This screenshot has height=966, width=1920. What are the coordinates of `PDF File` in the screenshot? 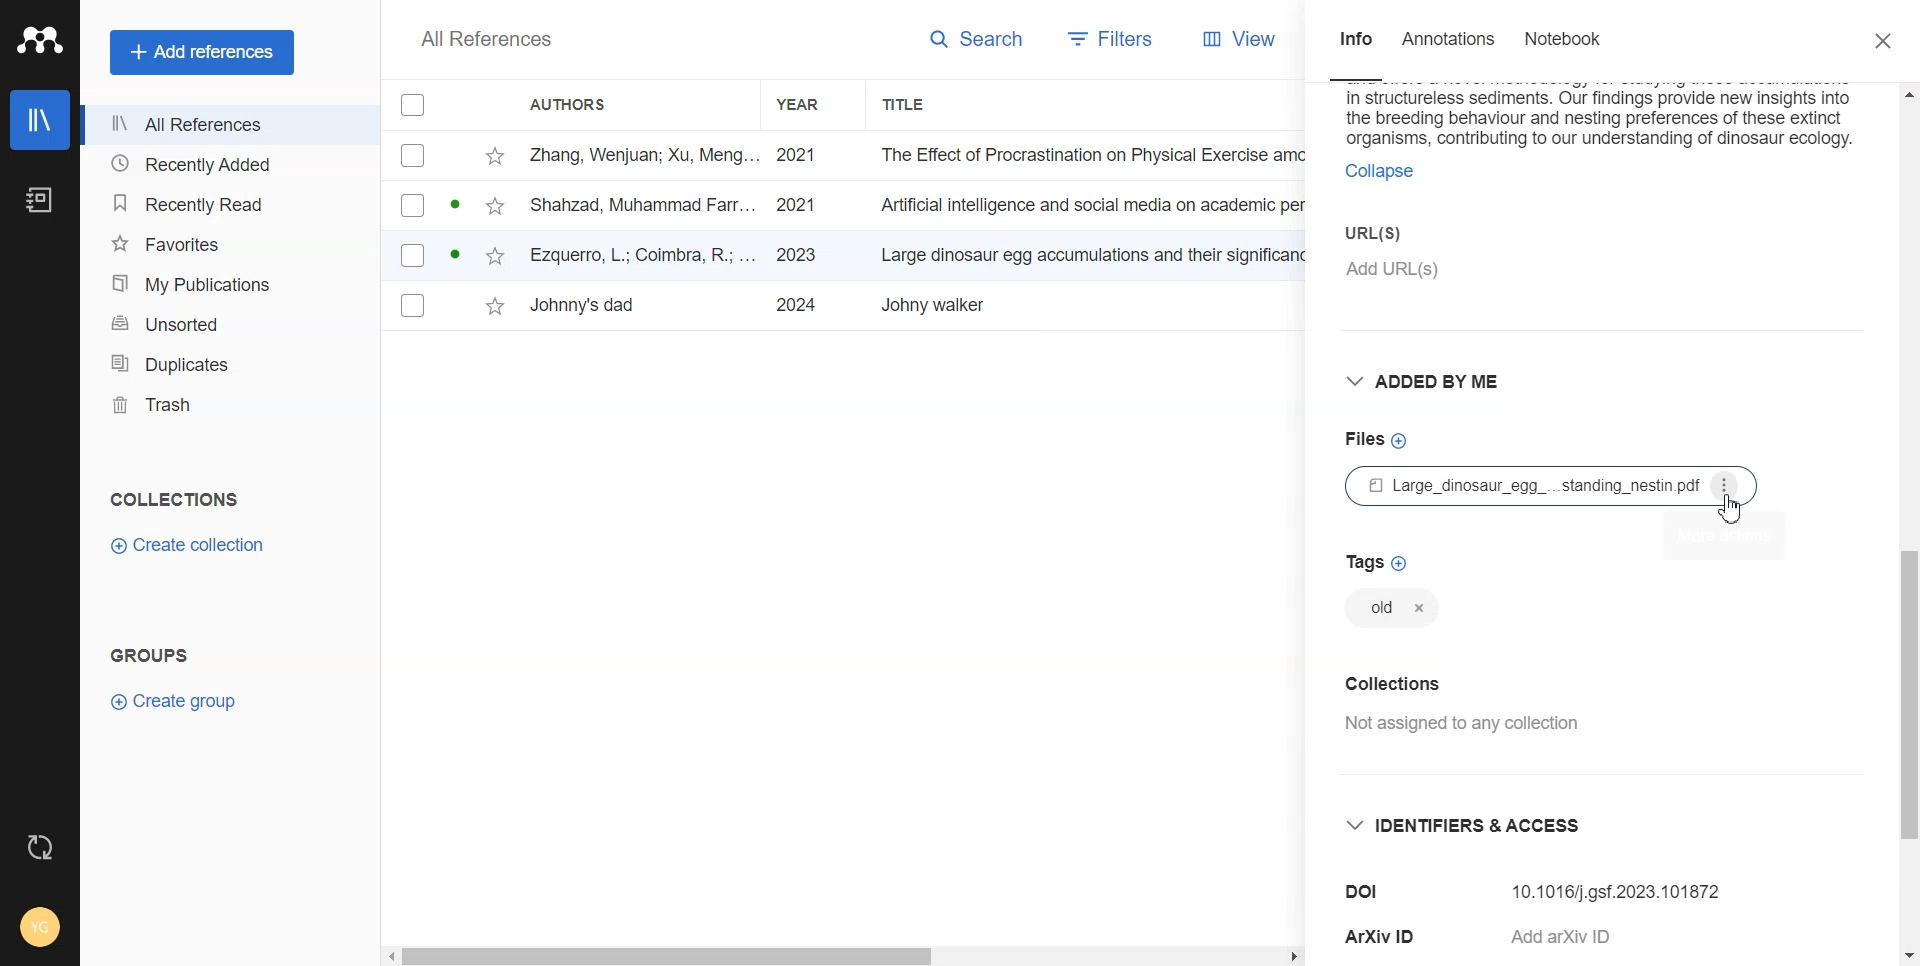 It's located at (1555, 485).